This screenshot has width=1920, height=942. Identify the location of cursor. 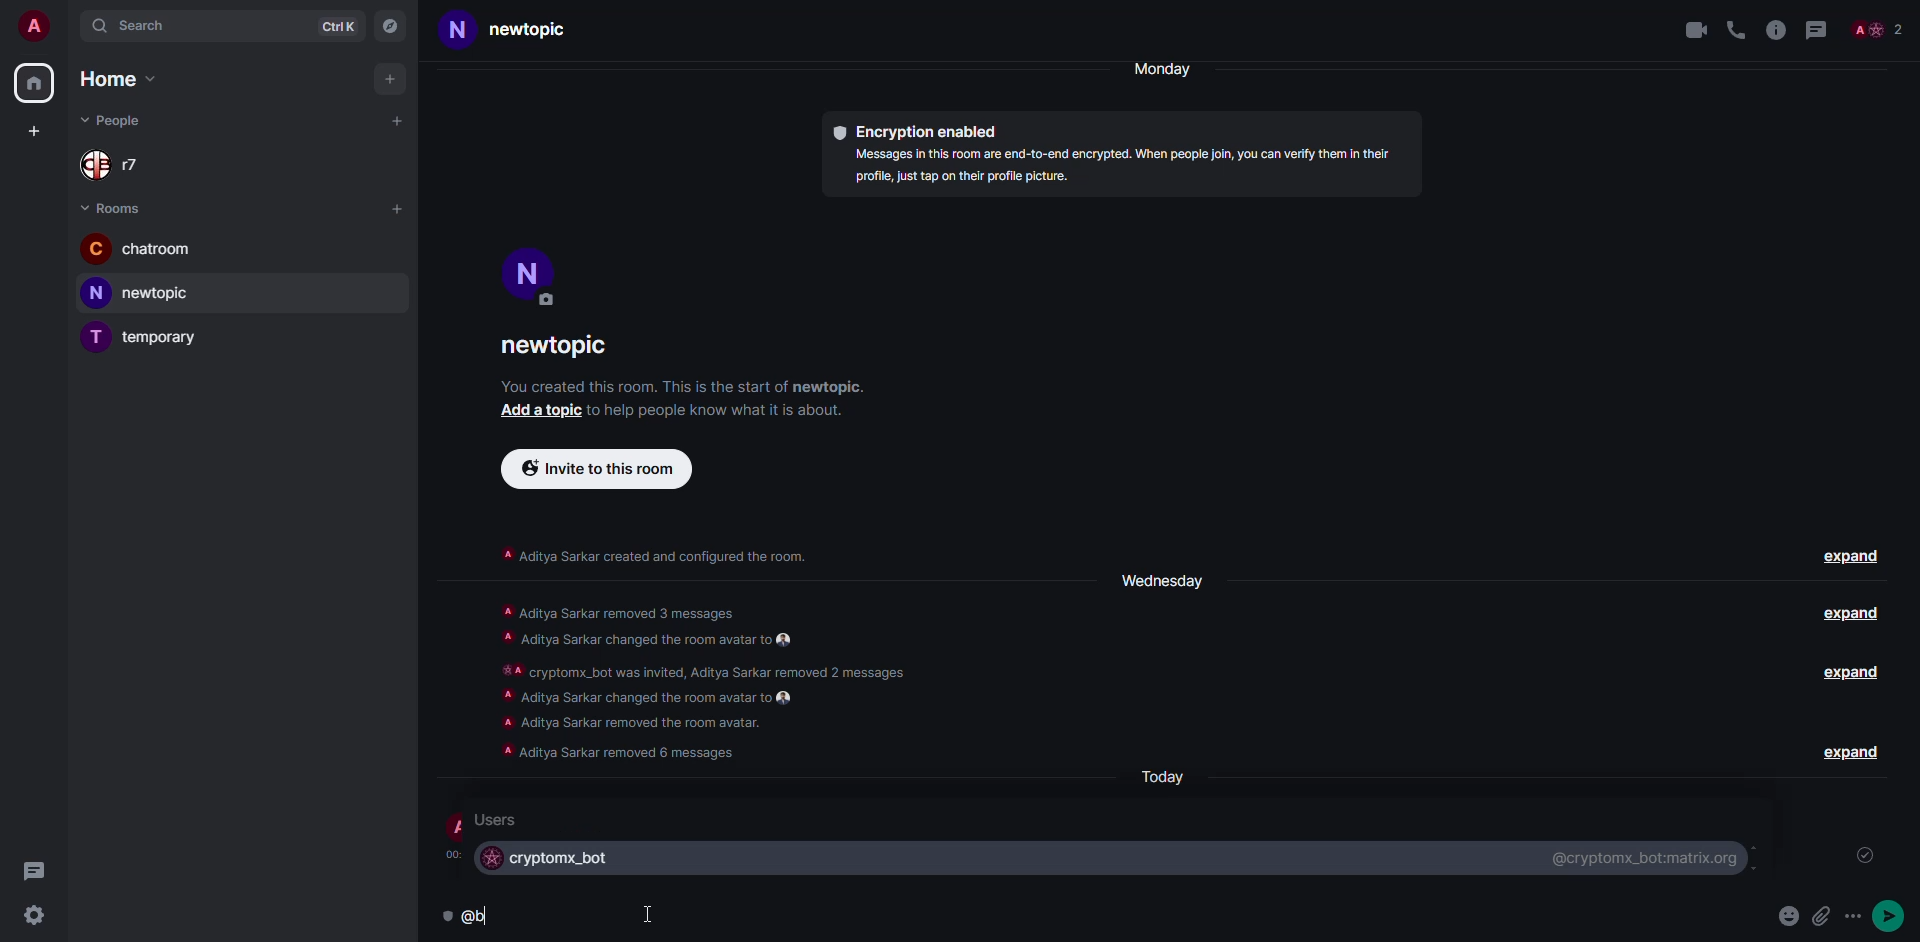
(650, 913).